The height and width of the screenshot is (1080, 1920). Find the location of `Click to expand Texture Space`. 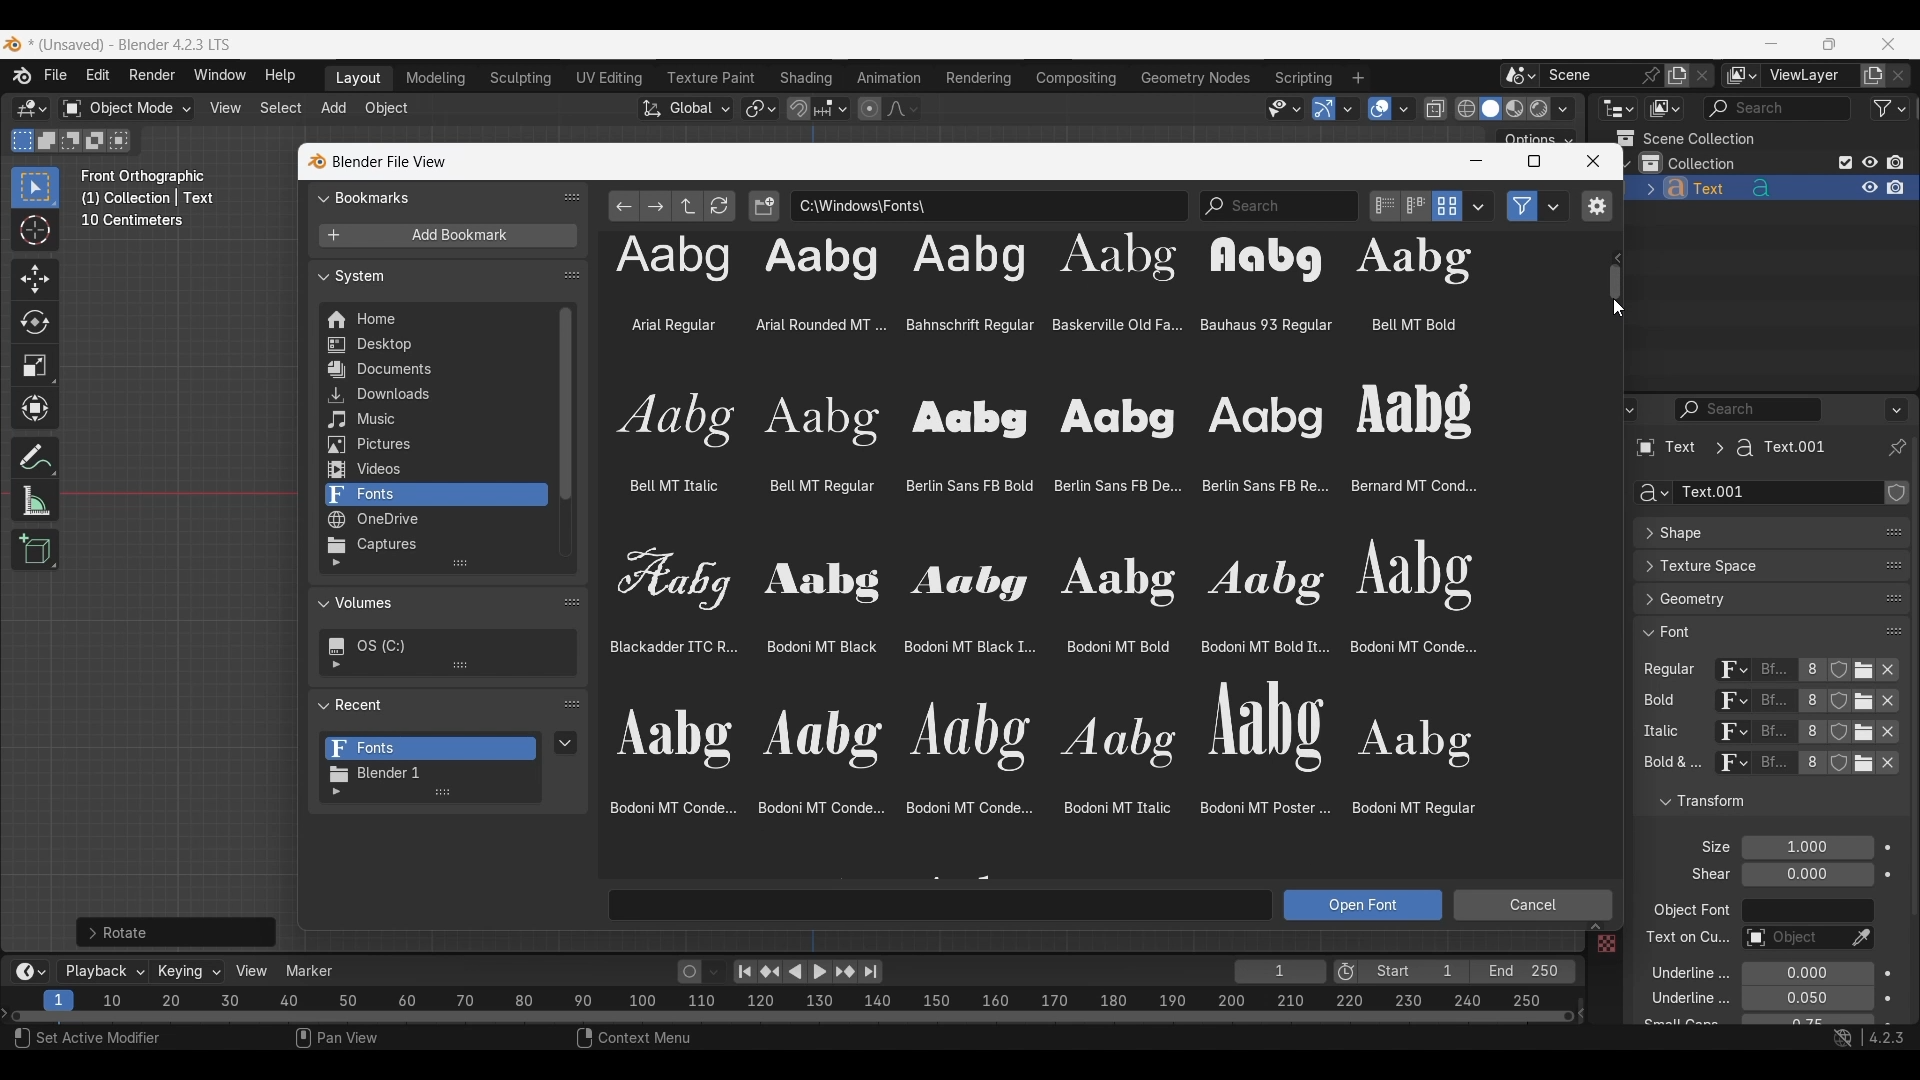

Click to expand Texture Space is located at coordinates (1751, 566).